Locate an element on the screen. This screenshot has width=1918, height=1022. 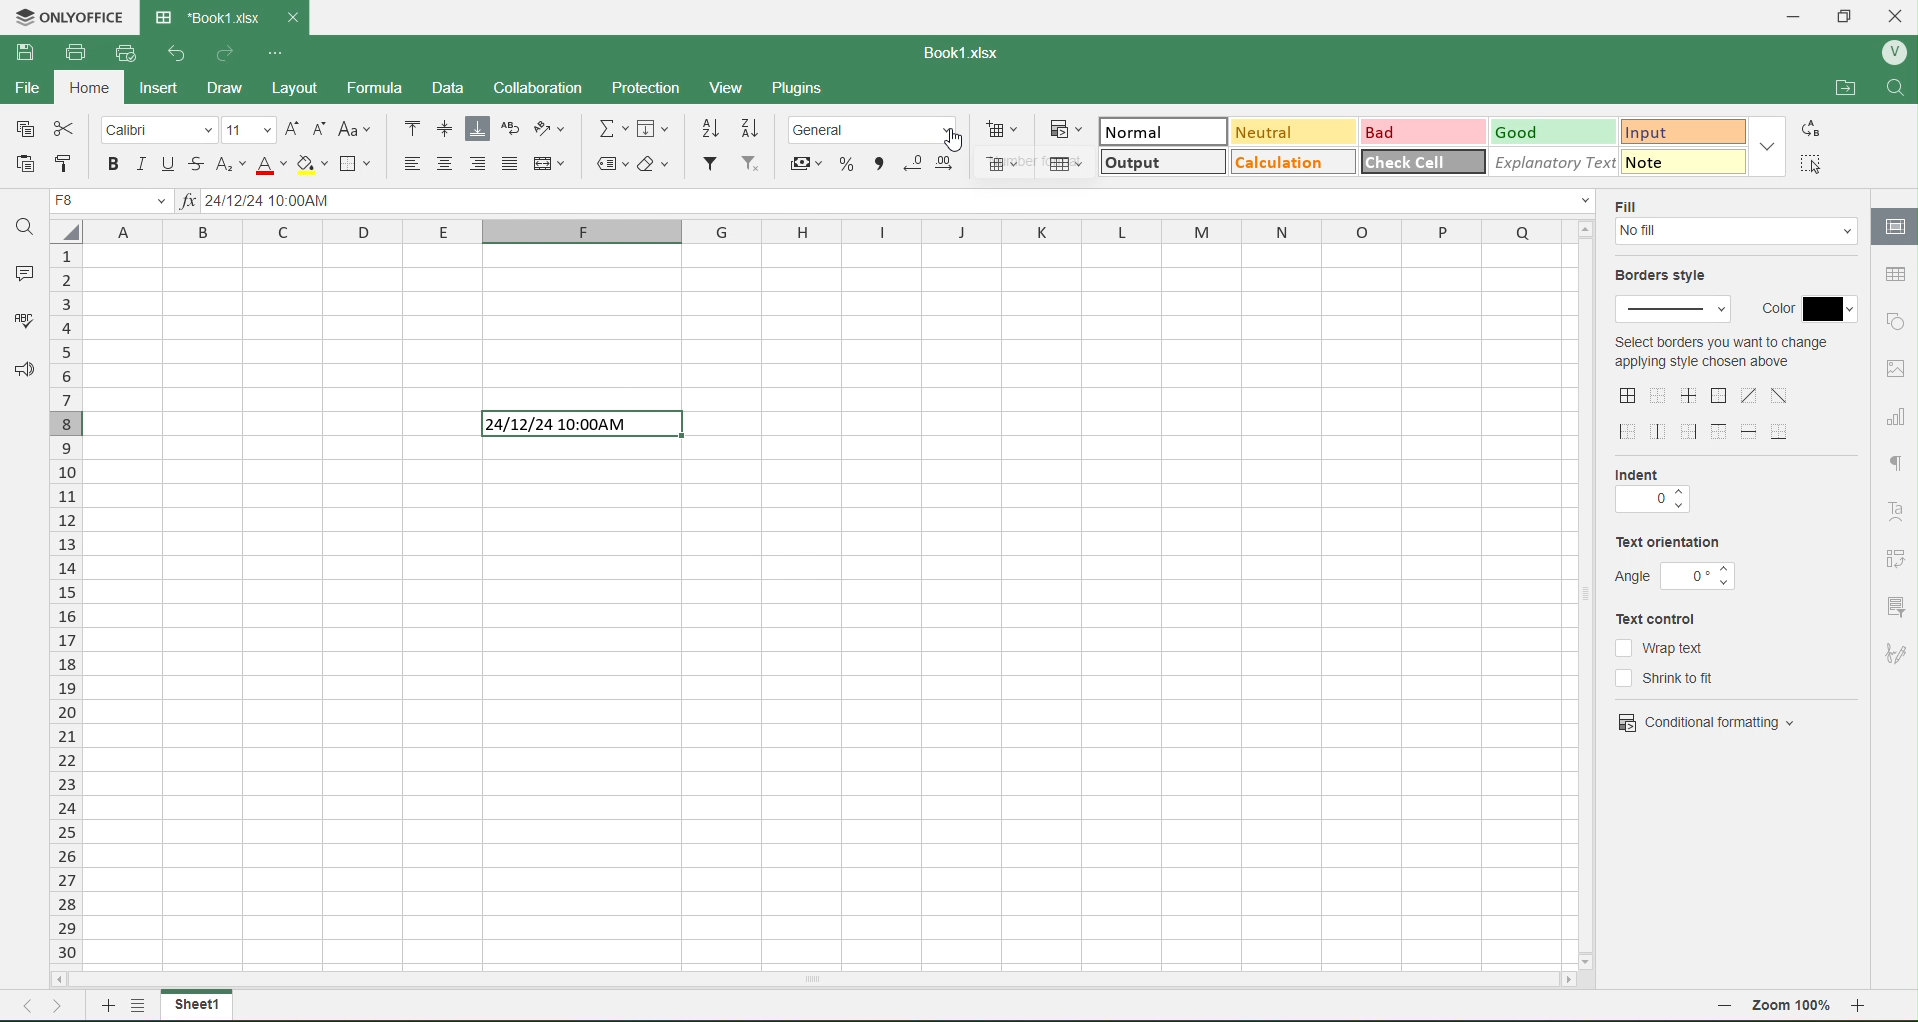
Justified is located at coordinates (511, 164).